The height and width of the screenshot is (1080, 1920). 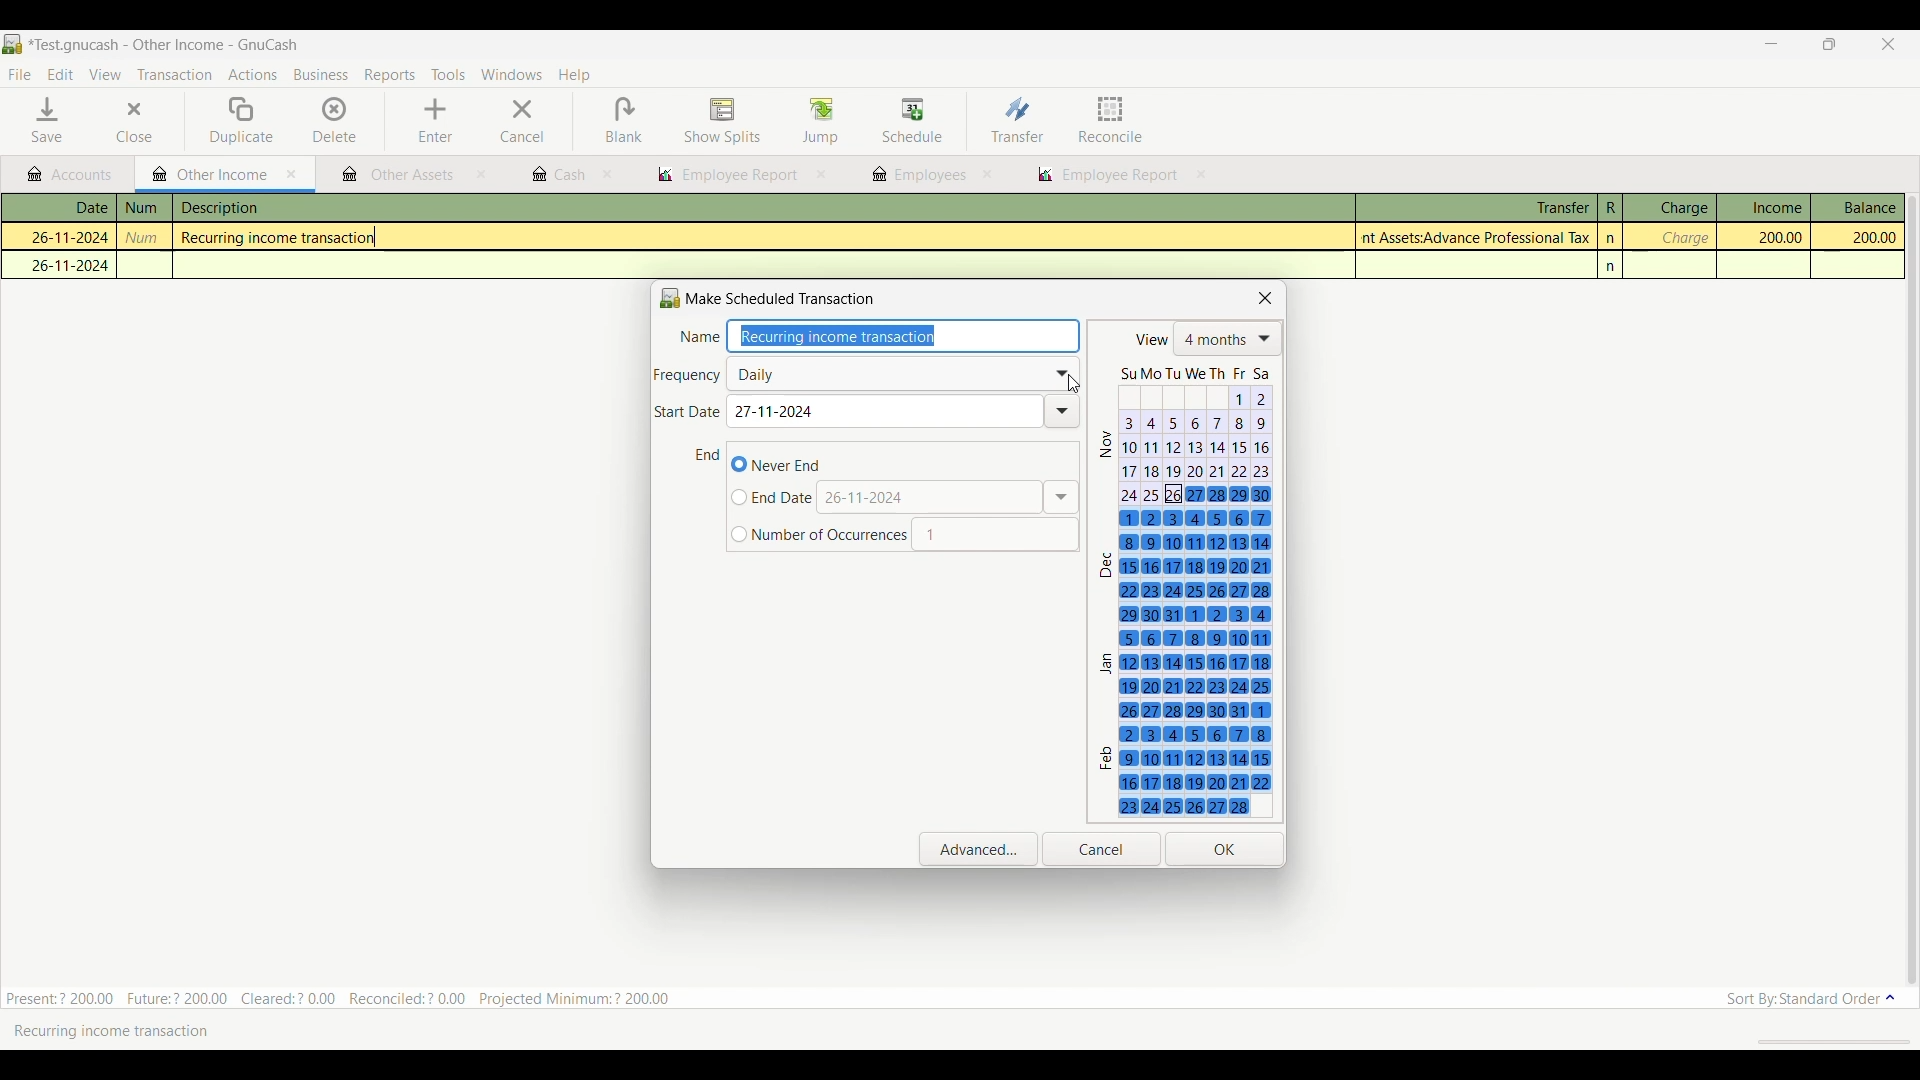 What do you see at coordinates (765, 298) in the screenshot?
I see `Name of current window` at bounding box center [765, 298].